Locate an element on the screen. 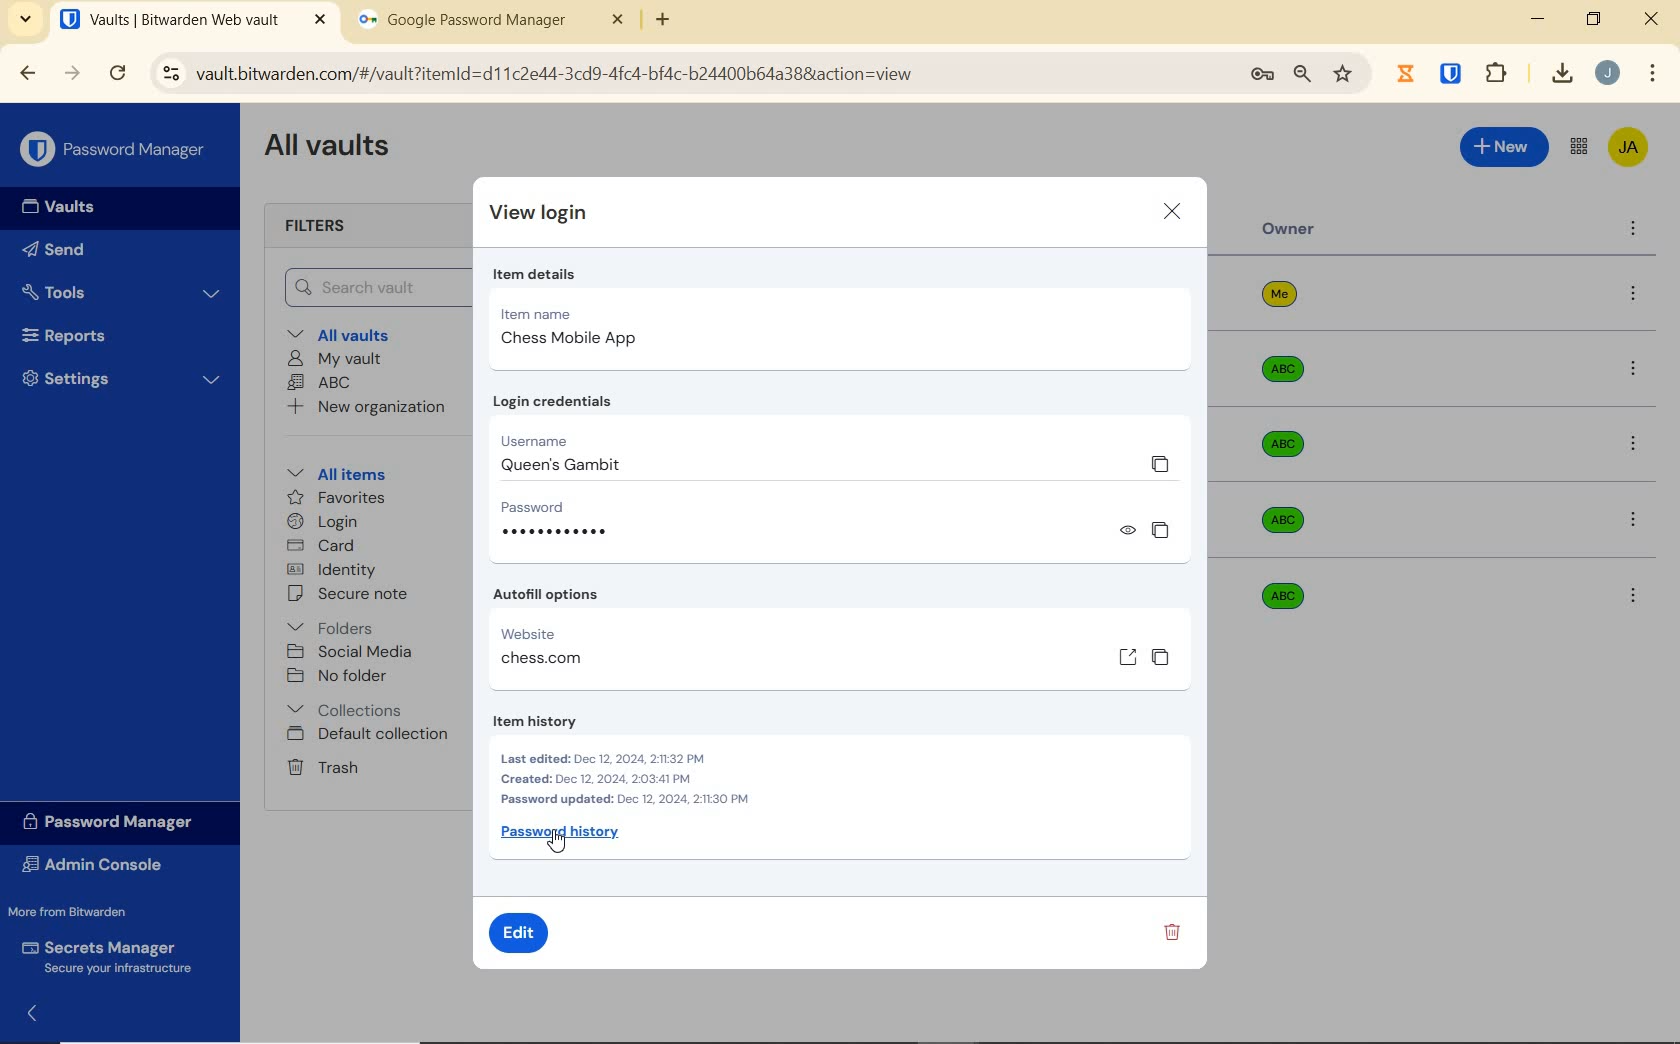 Image resolution: width=1680 pixels, height=1044 pixels. bookmark is located at coordinates (1344, 75).